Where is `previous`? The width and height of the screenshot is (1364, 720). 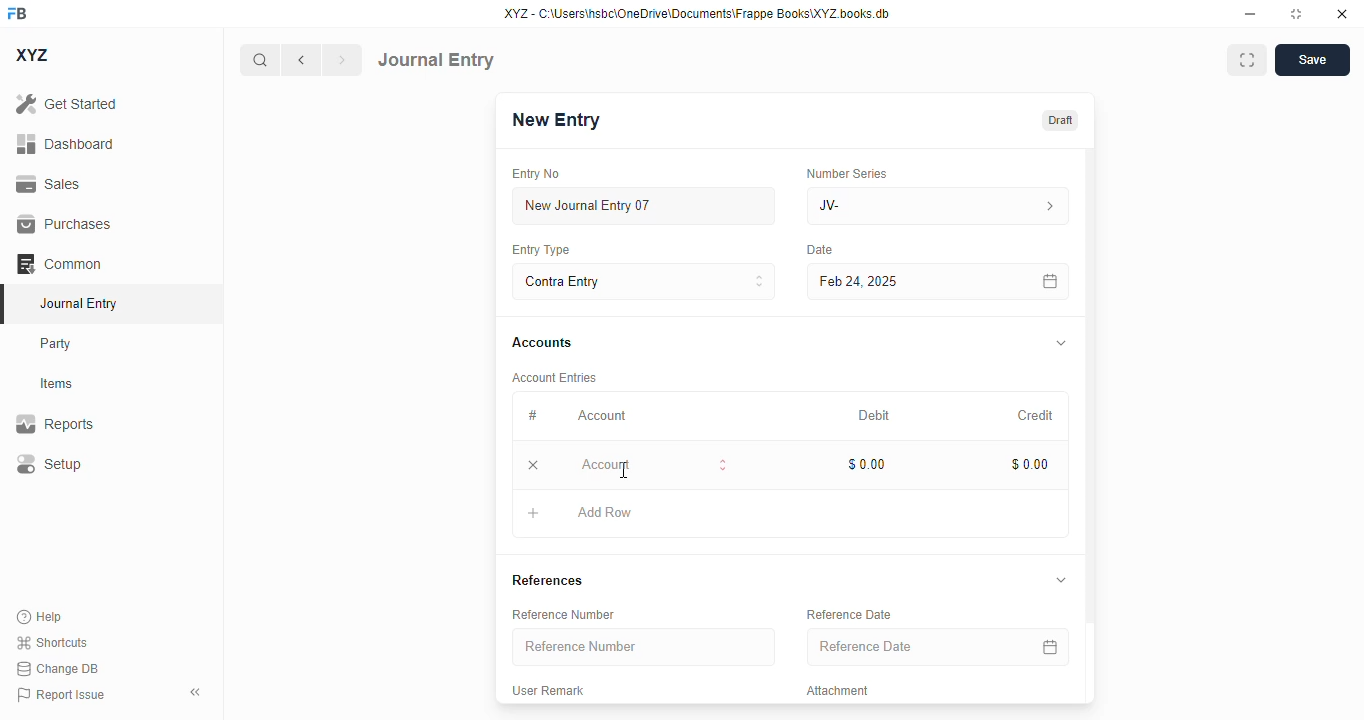 previous is located at coordinates (301, 60).